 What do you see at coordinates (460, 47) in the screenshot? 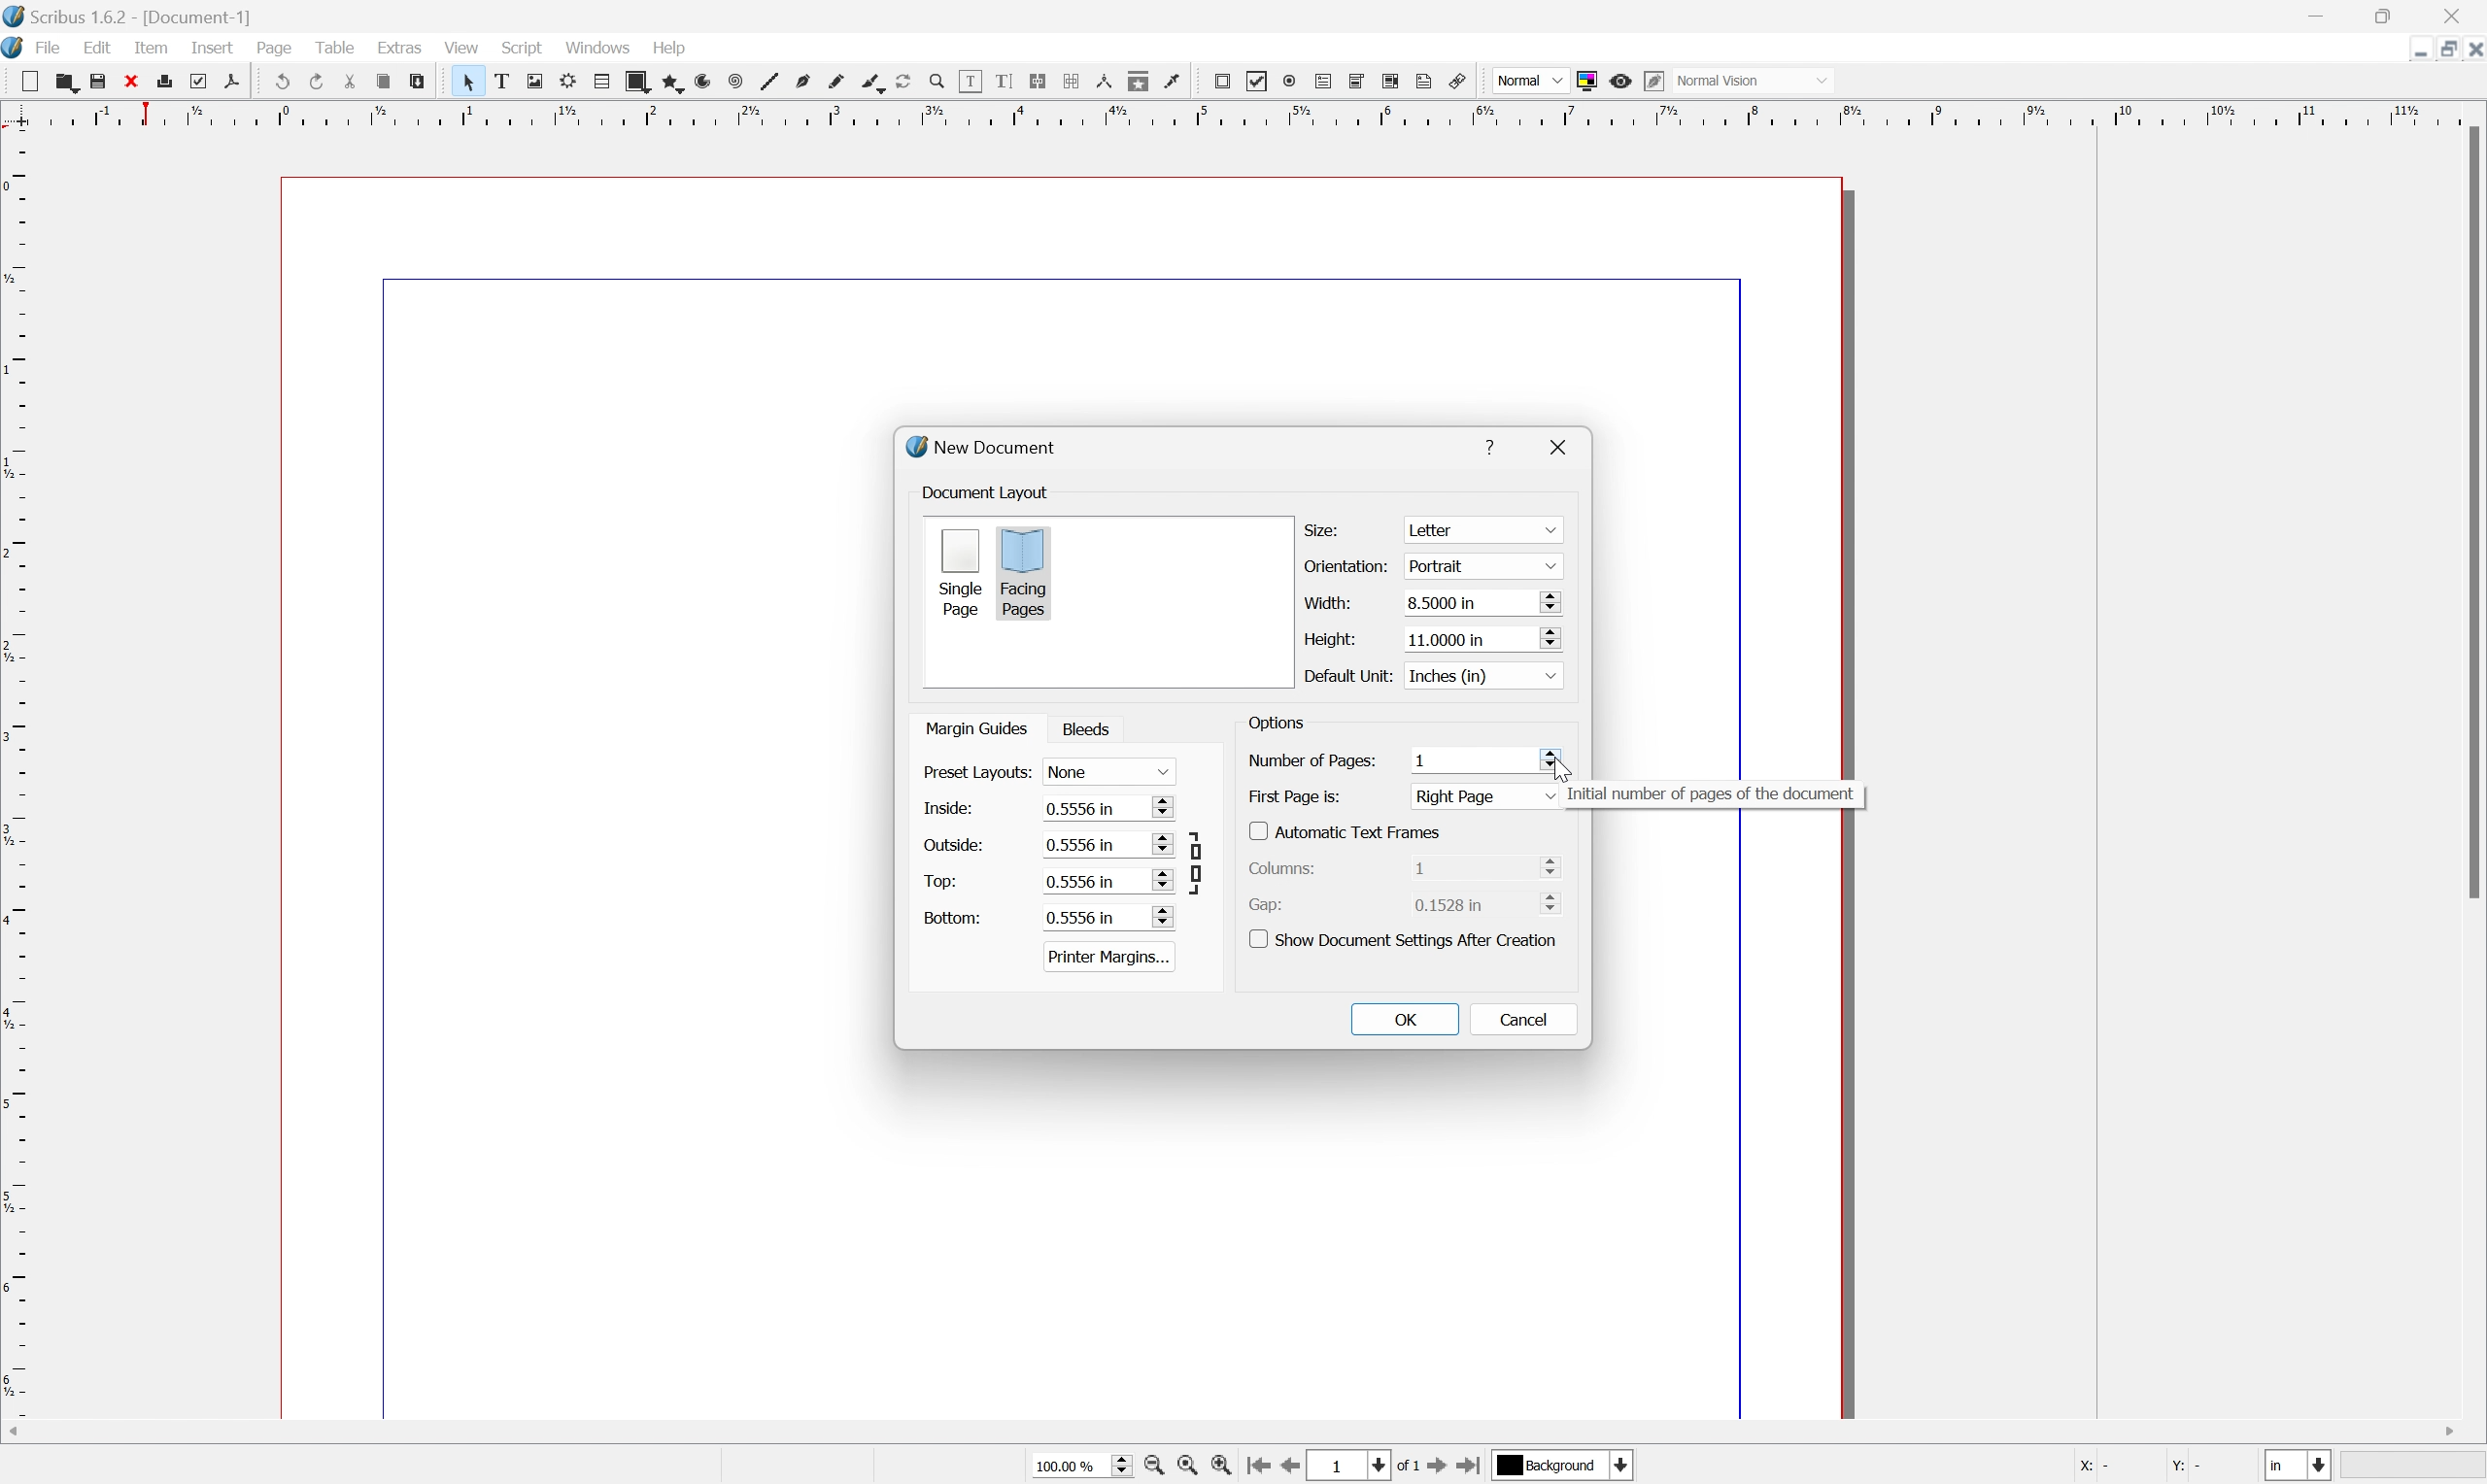
I see `View` at bounding box center [460, 47].